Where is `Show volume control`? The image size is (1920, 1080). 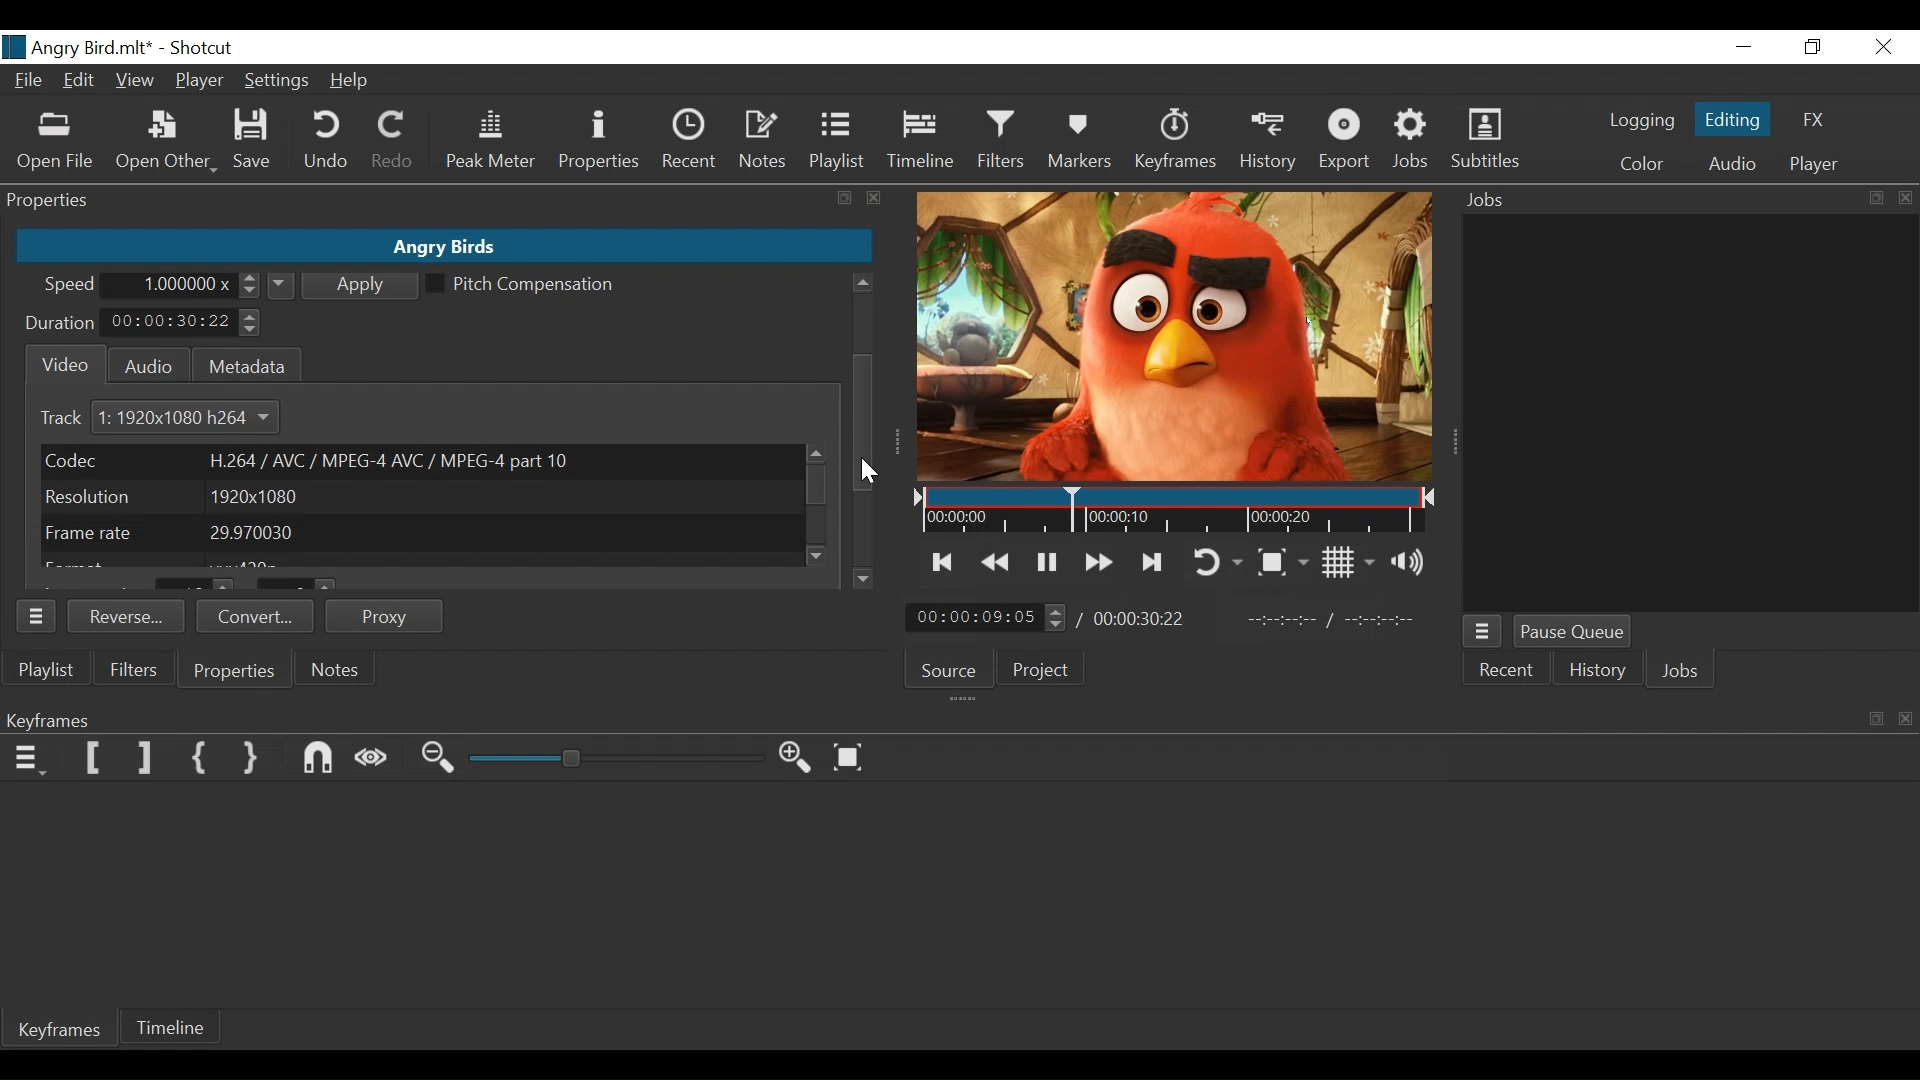
Show volume control is located at coordinates (1411, 564).